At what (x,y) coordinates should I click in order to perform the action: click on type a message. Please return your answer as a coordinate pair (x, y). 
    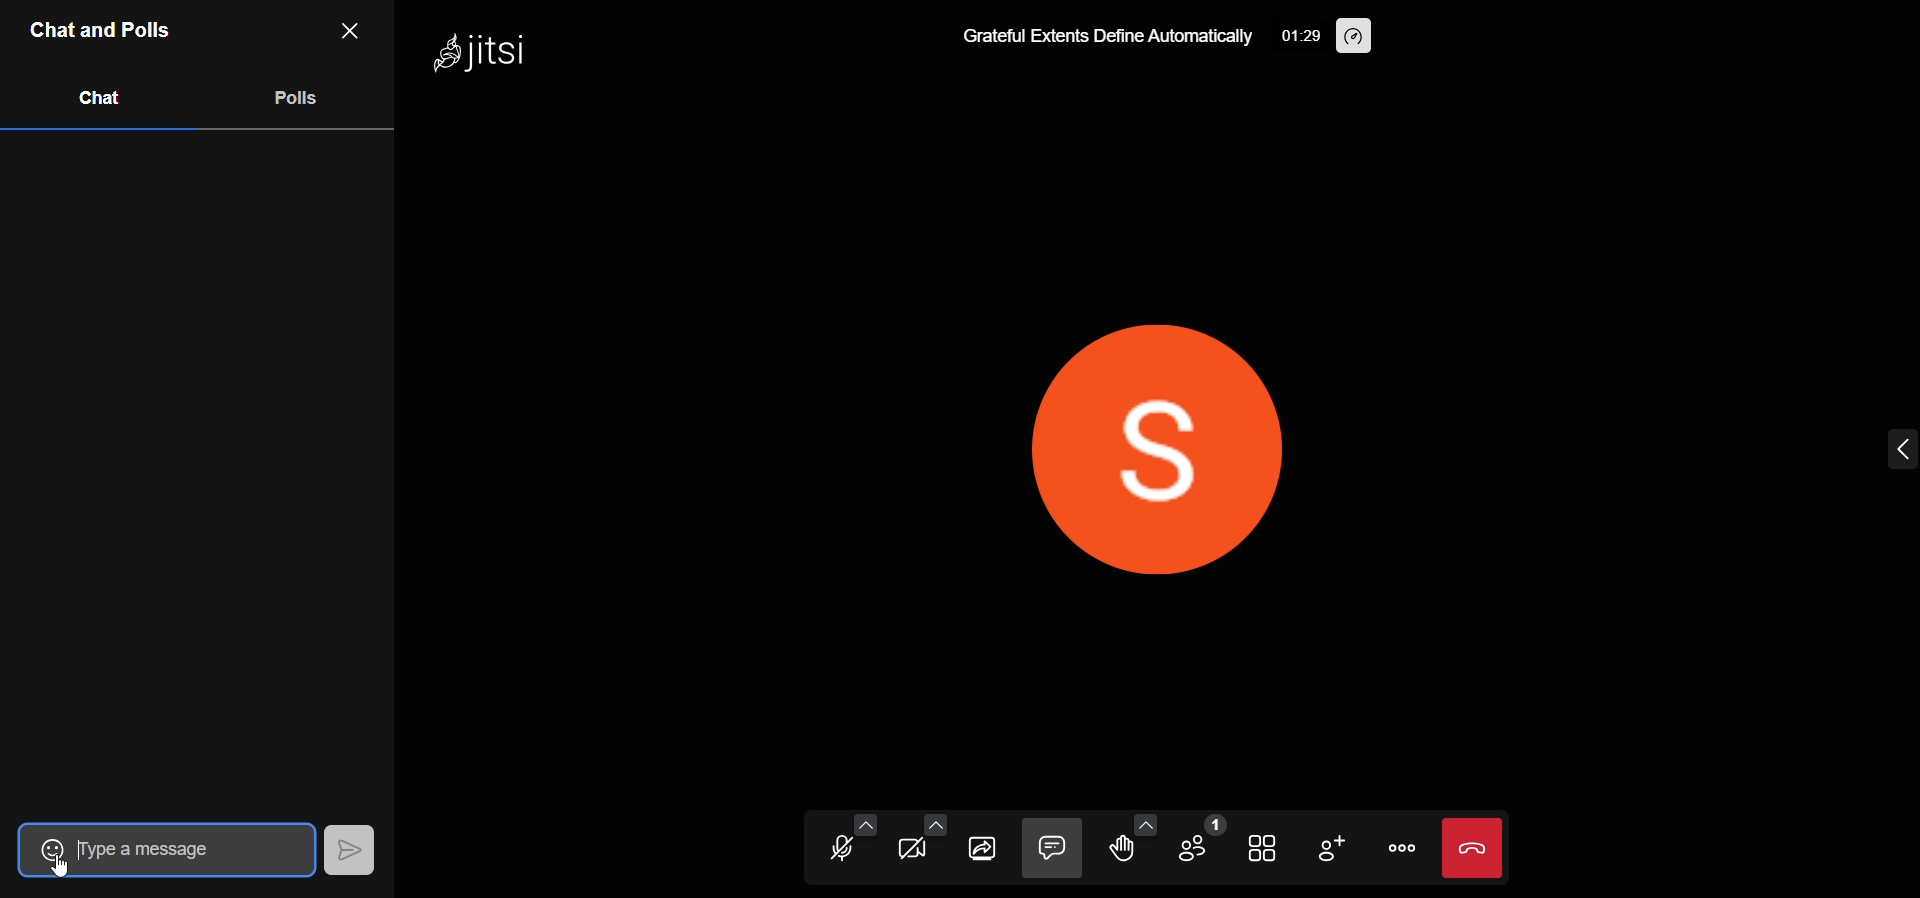
    Looking at the image, I should click on (190, 847).